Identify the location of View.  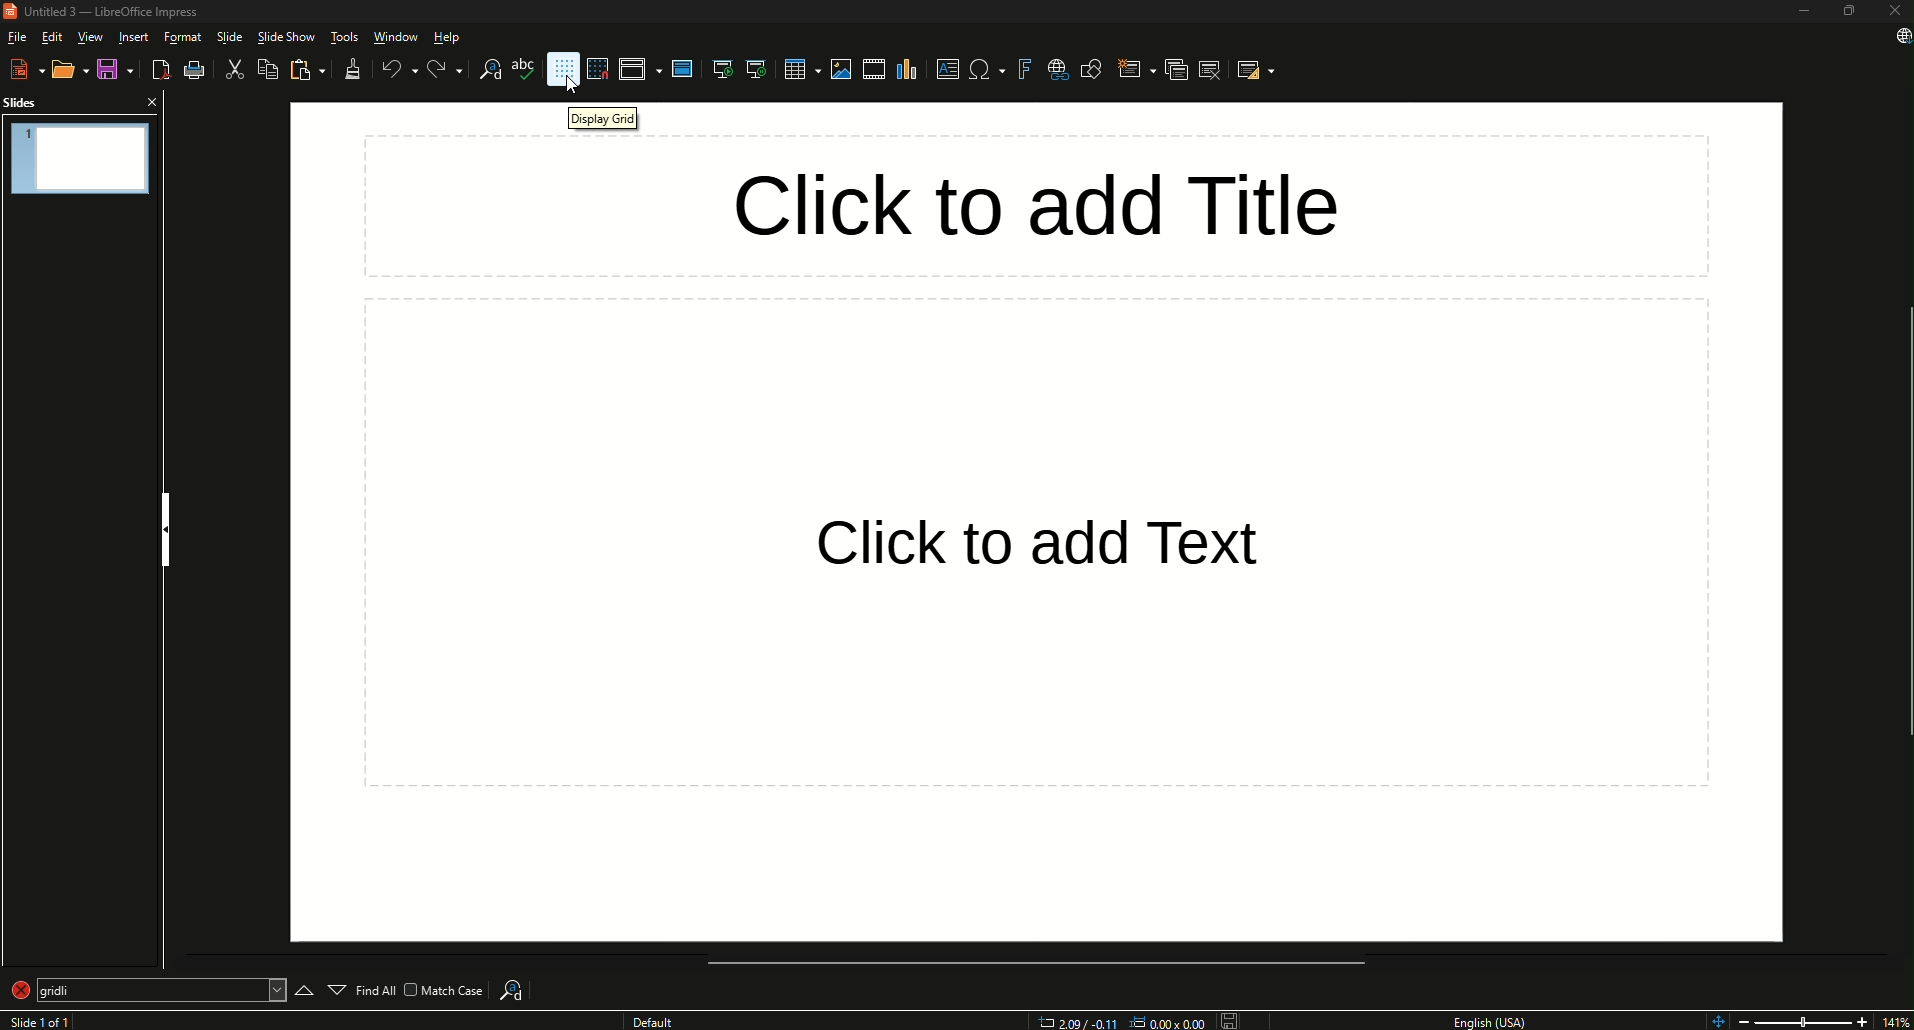
(89, 35).